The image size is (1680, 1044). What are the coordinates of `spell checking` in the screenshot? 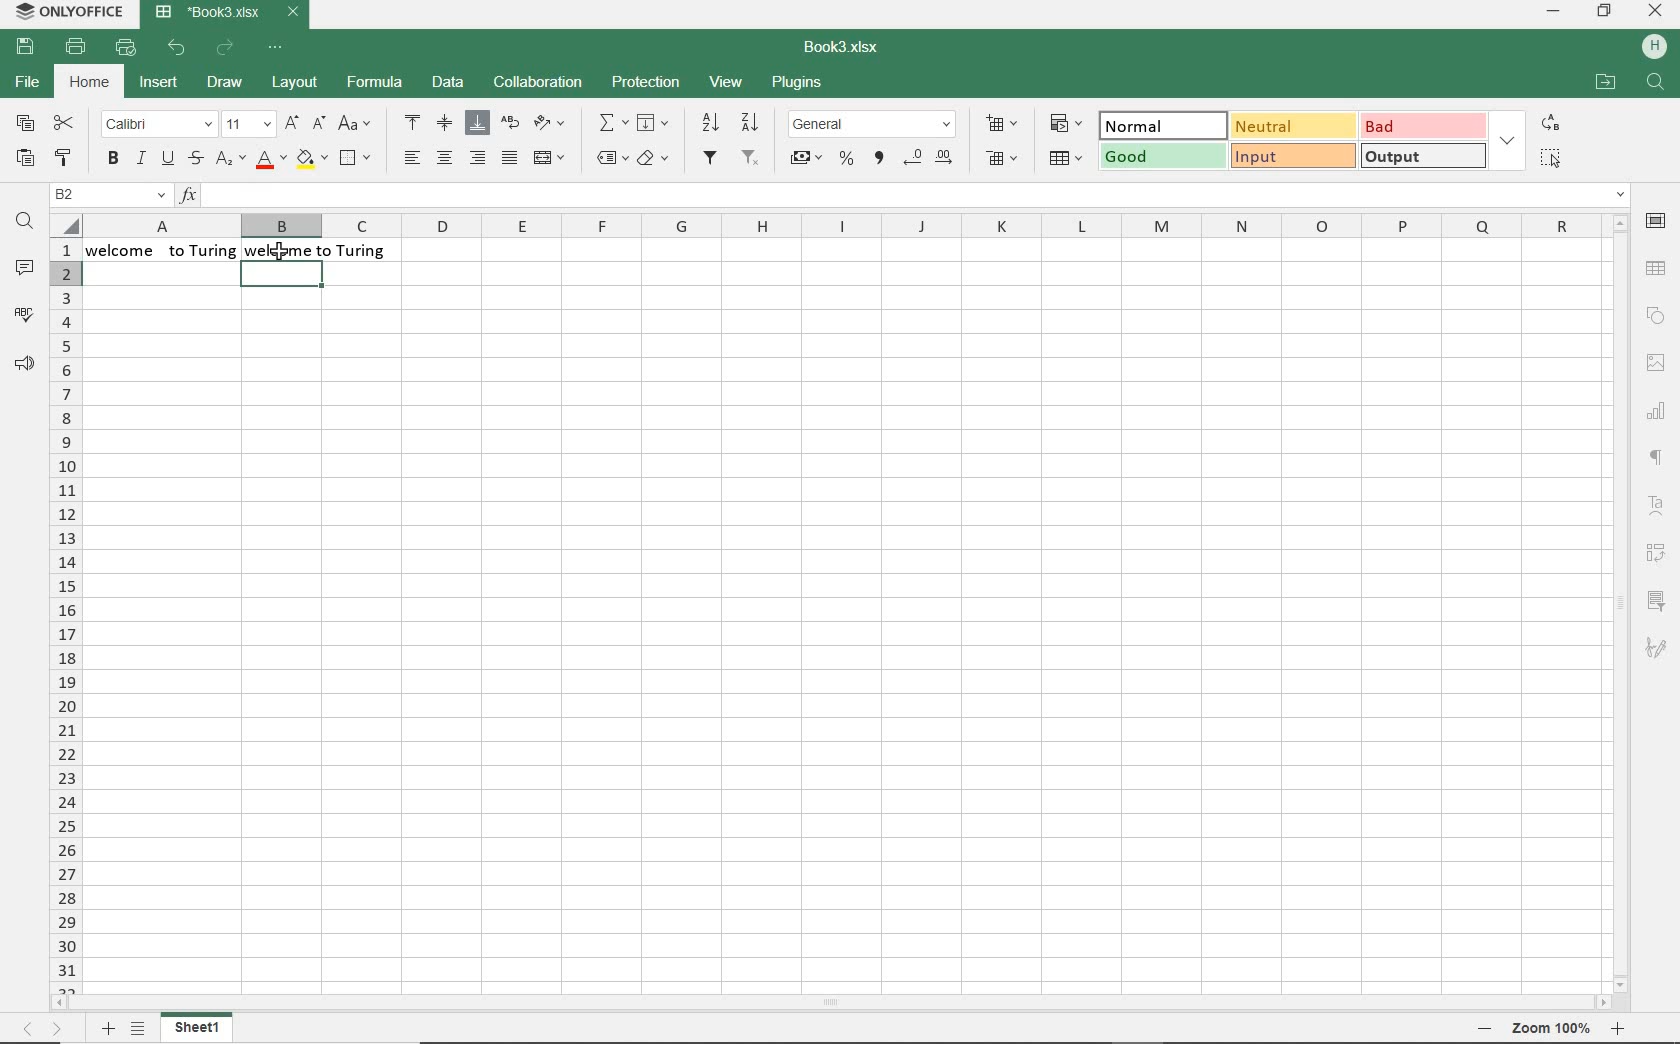 It's located at (25, 316).